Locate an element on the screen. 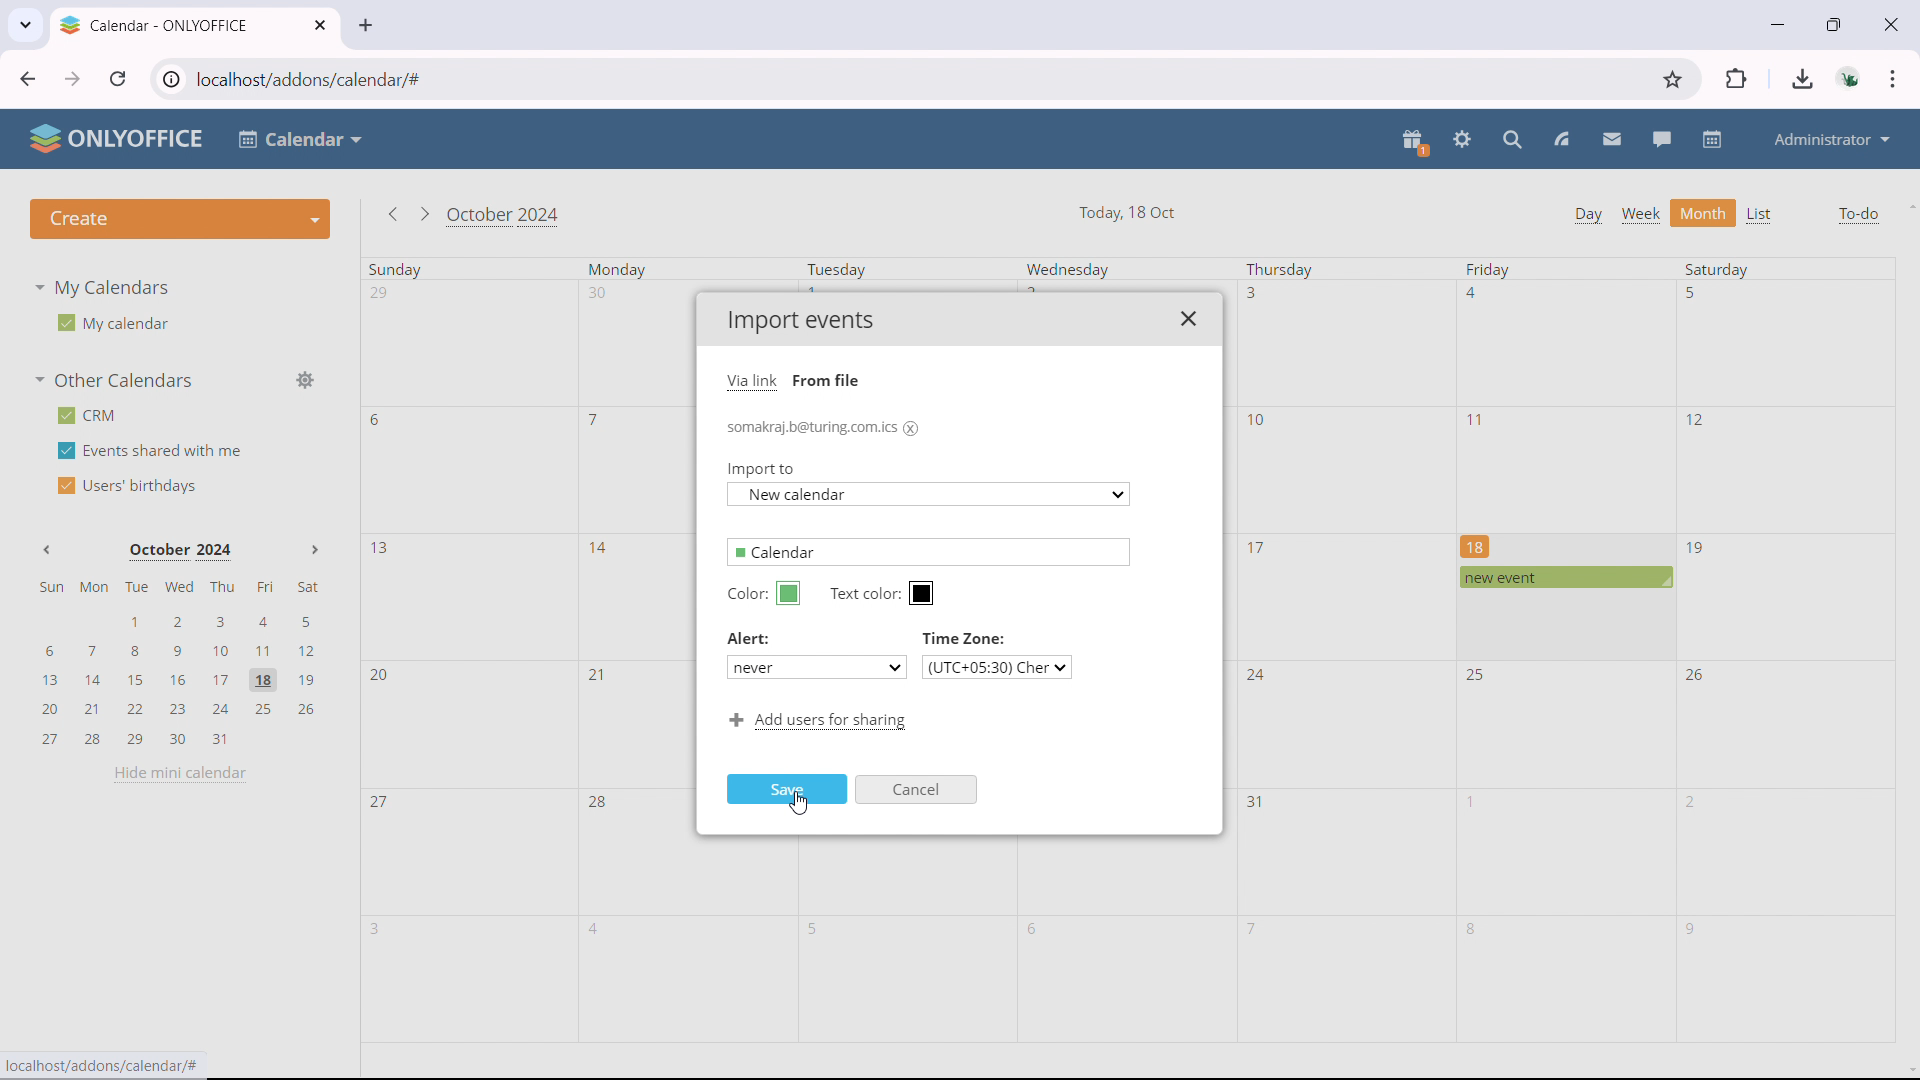 The image size is (1920, 1080). 28 is located at coordinates (599, 804).